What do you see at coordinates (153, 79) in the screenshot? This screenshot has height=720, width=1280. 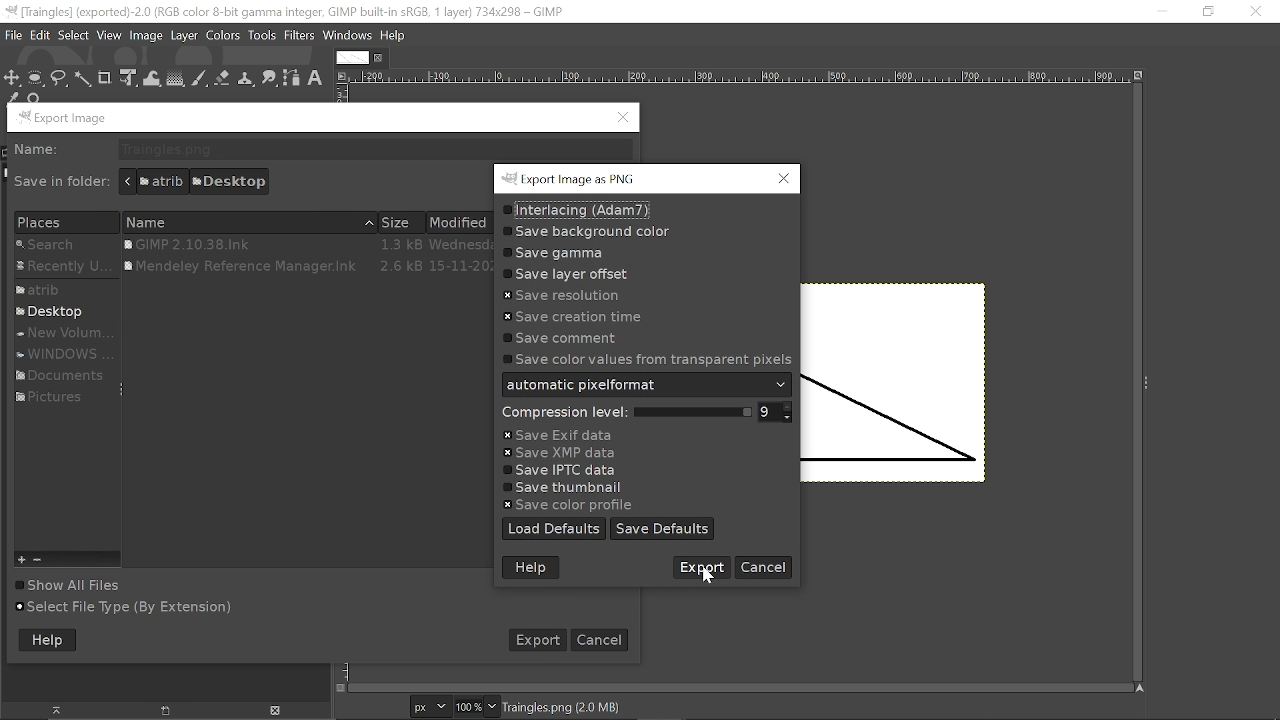 I see `Wrap transform` at bounding box center [153, 79].